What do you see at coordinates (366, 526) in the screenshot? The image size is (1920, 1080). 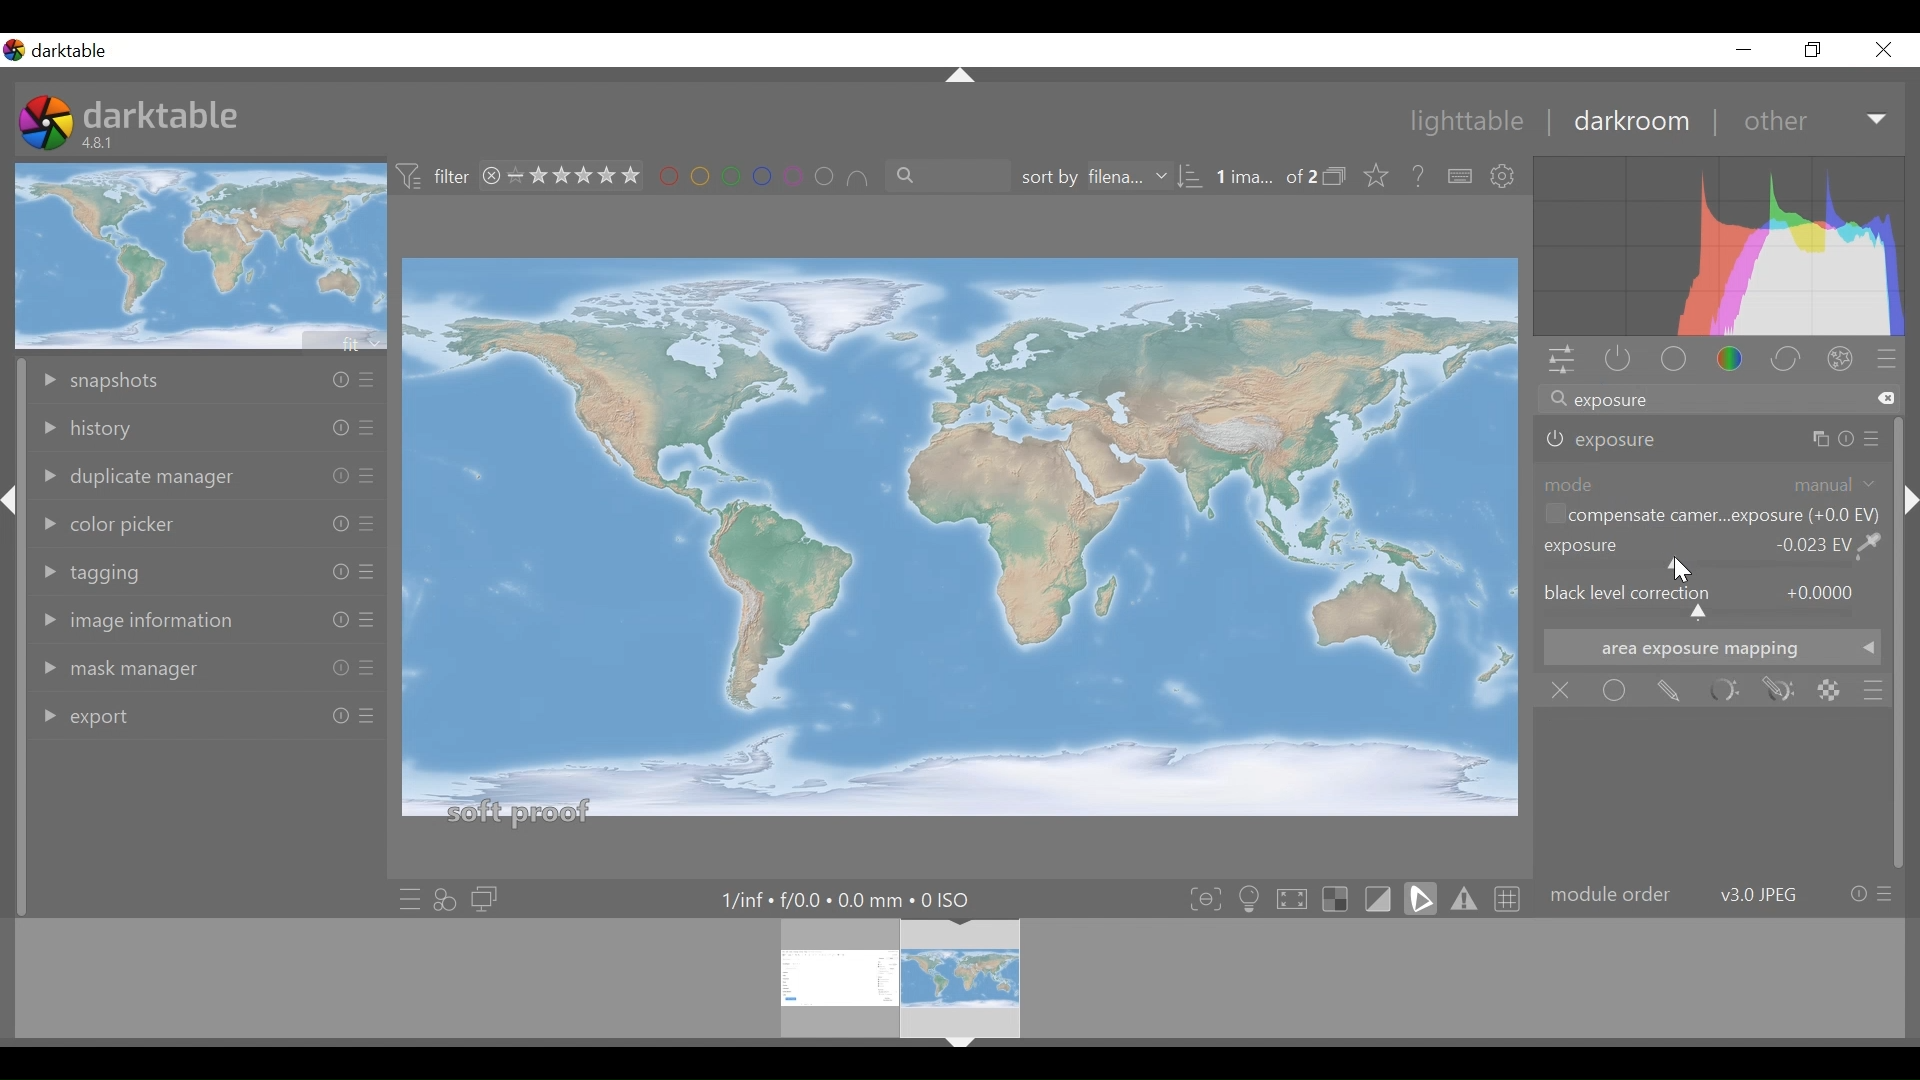 I see `` at bounding box center [366, 526].